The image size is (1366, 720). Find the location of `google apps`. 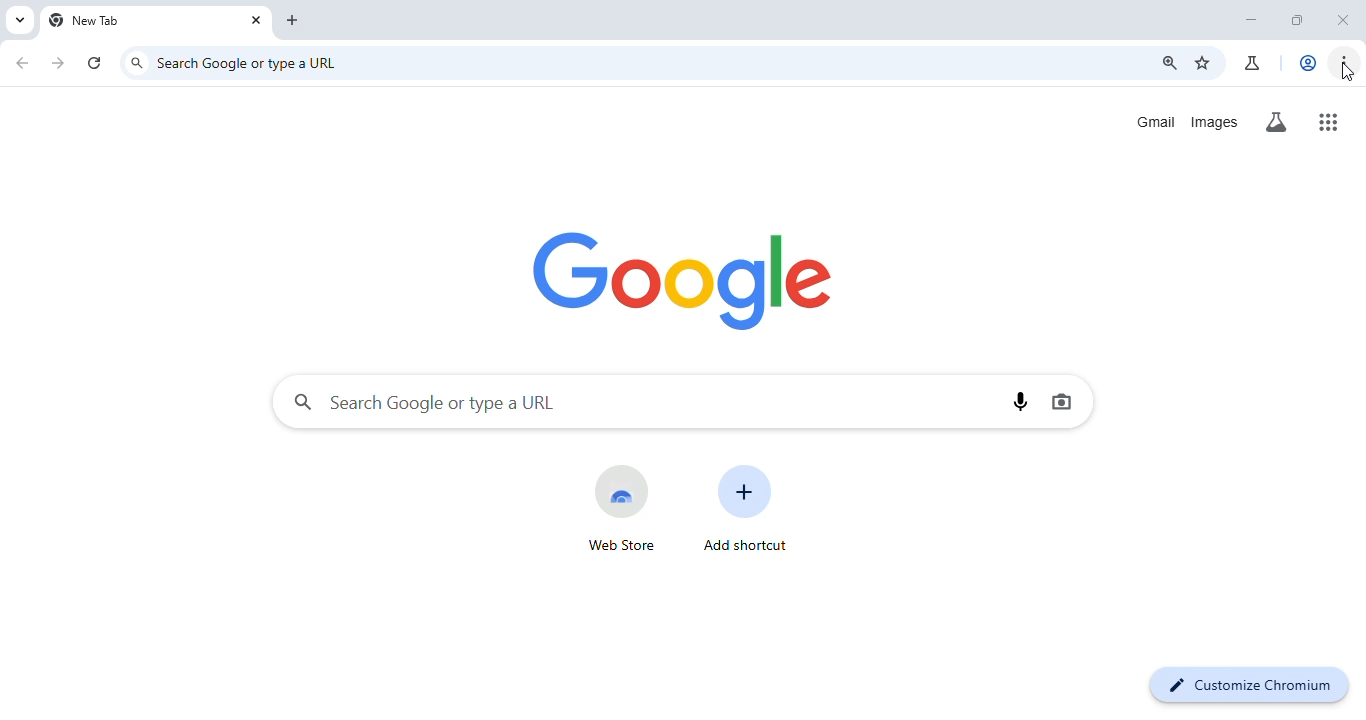

google apps is located at coordinates (1330, 120).